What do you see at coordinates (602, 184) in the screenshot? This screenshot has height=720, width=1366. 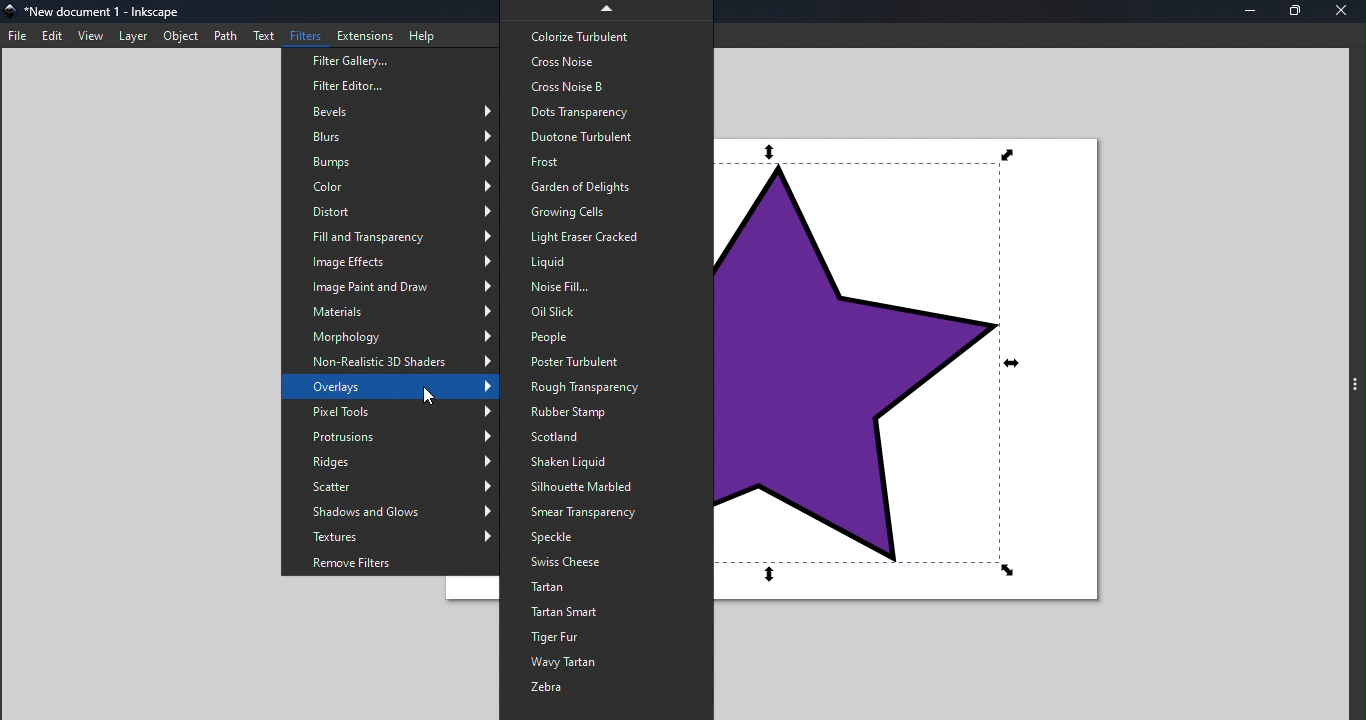 I see `Garden of delights` at bounding box center [602, 184].